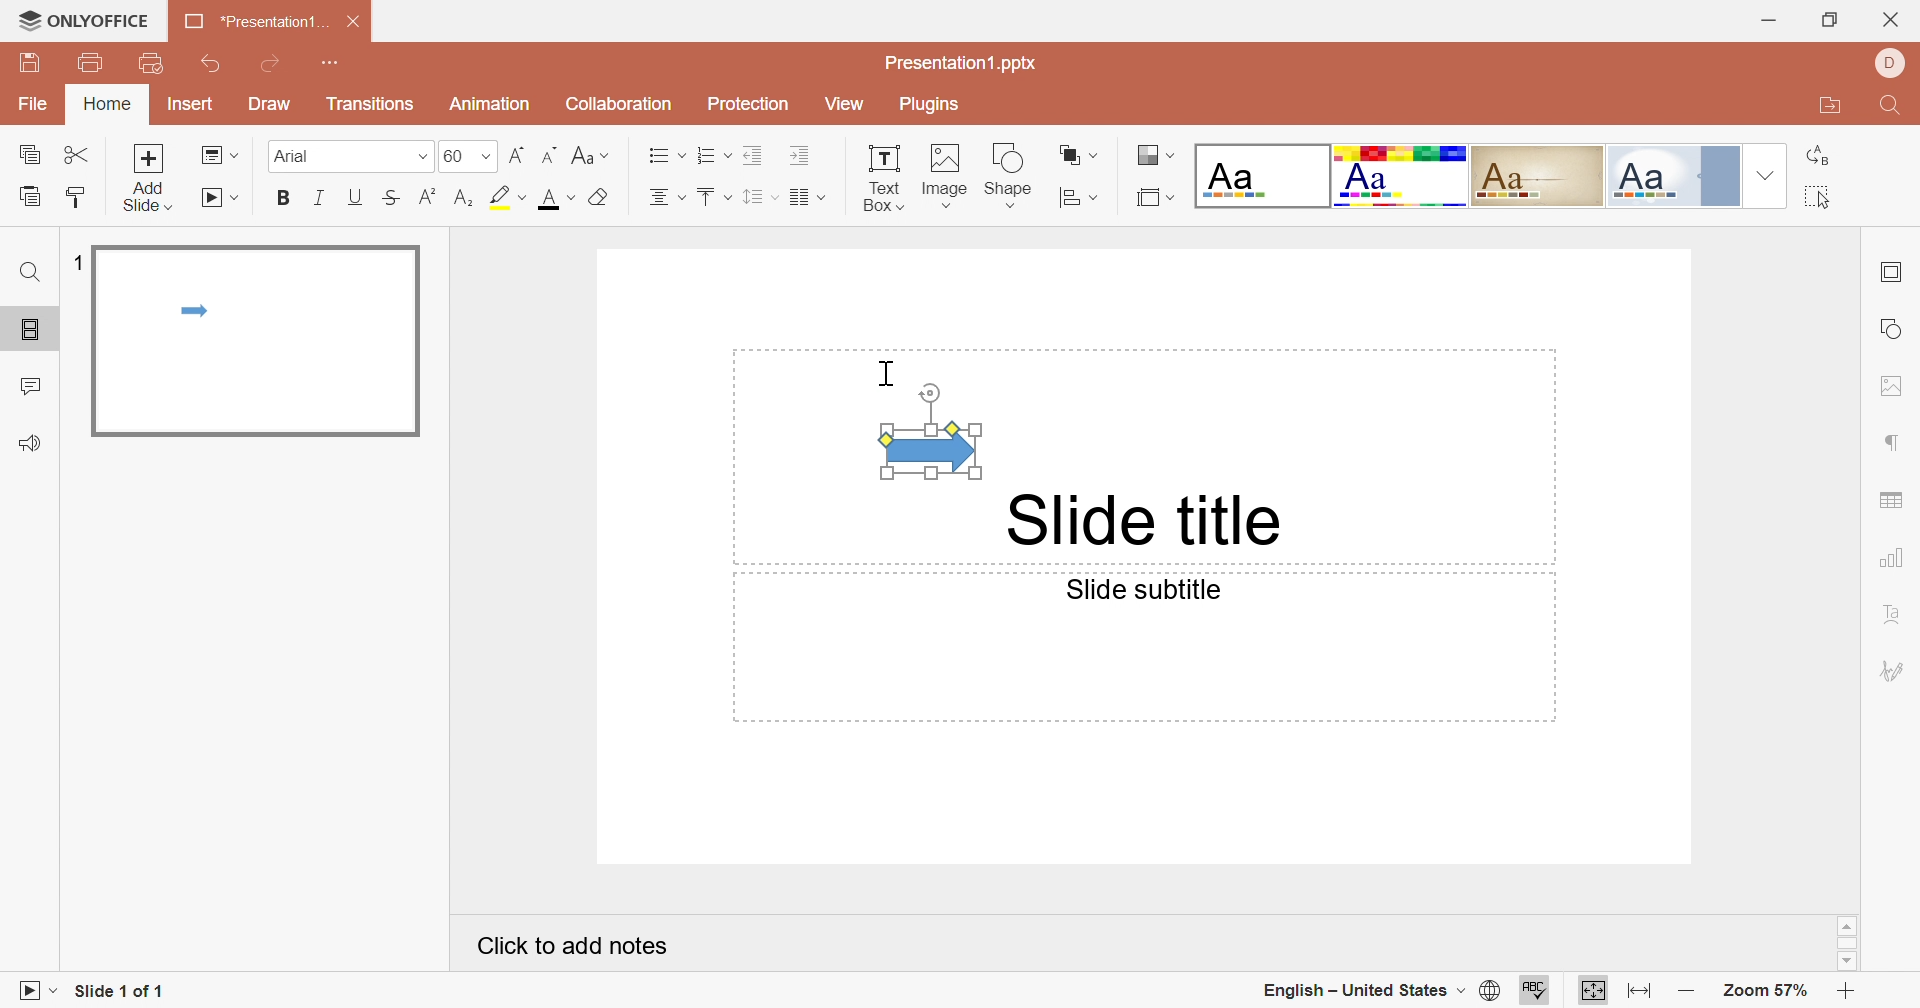 The width and height of the screenshot is (1920, 1008). What do you see at coordinates (253, 341) in the screenshot?
I see `Slide` at bounding box center [253, 341].